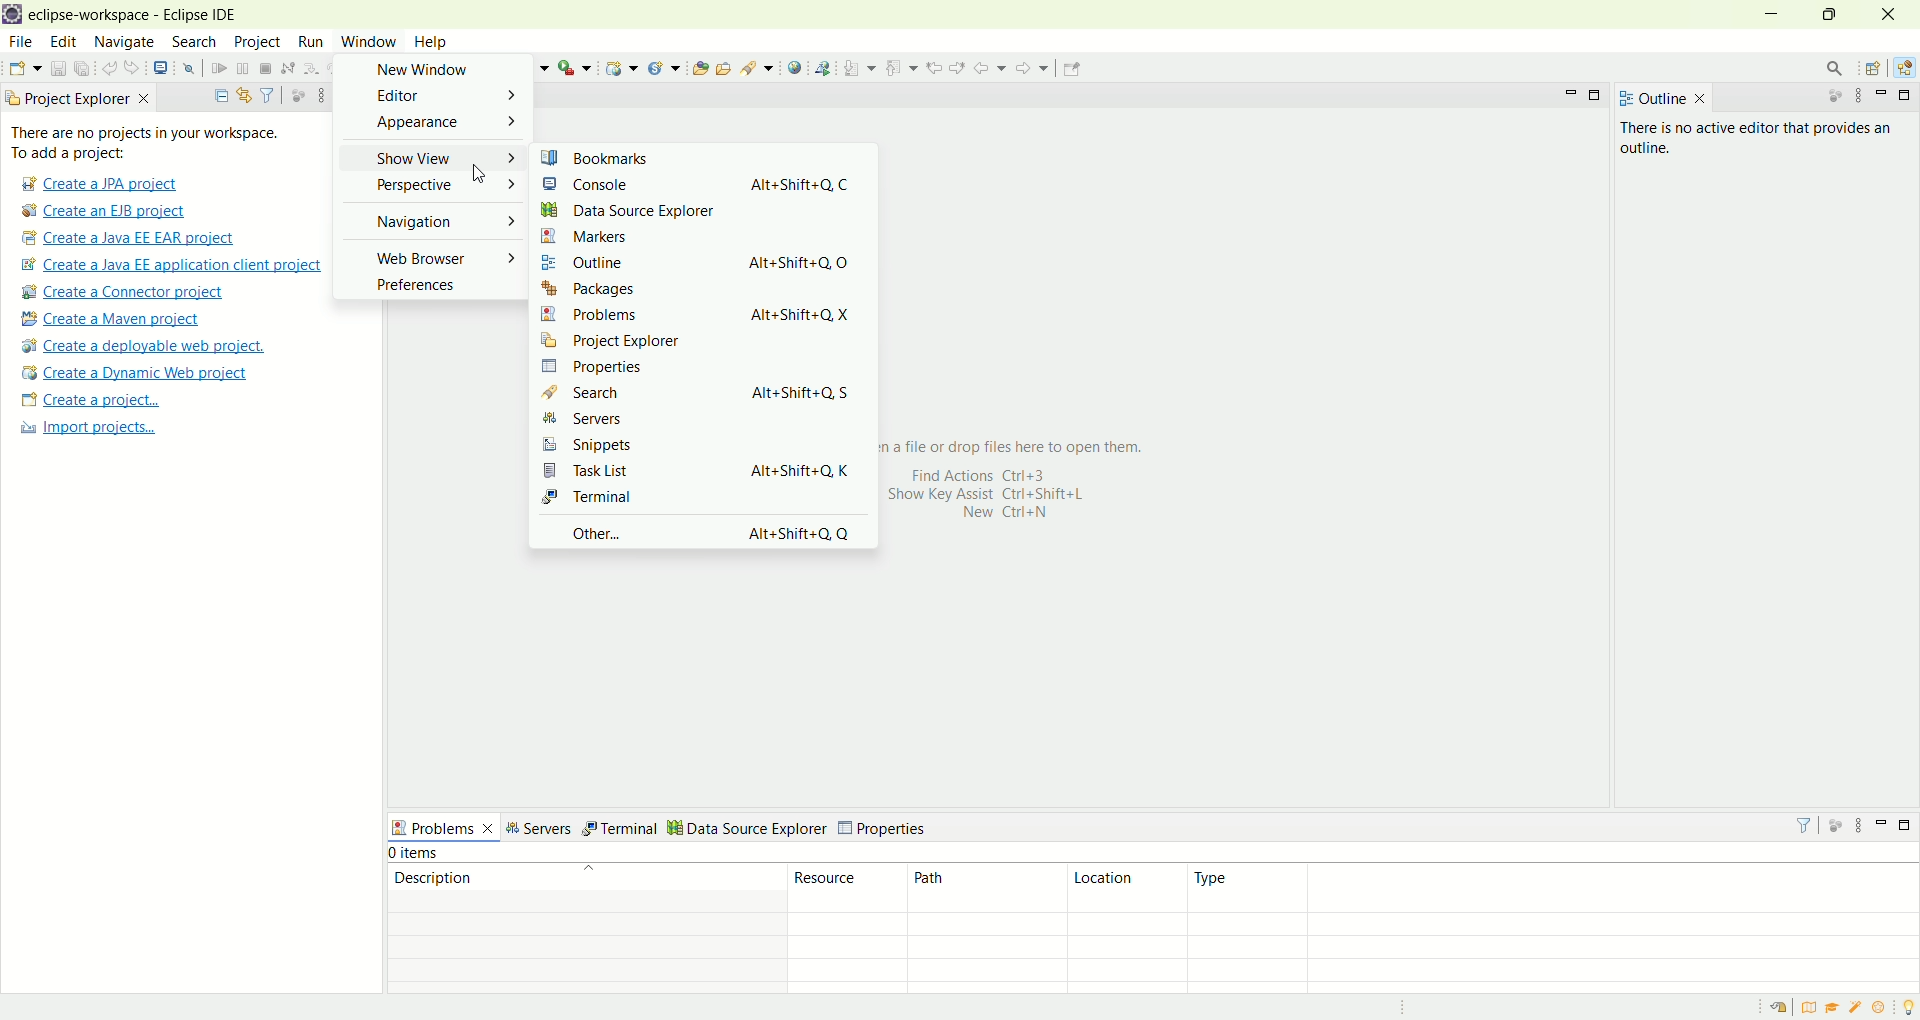 This screenshot has width=1920, height=1020. What do you see at coordinates (435, 159) in the screenshot?
I see `show view` at bounding box center [435, 159].